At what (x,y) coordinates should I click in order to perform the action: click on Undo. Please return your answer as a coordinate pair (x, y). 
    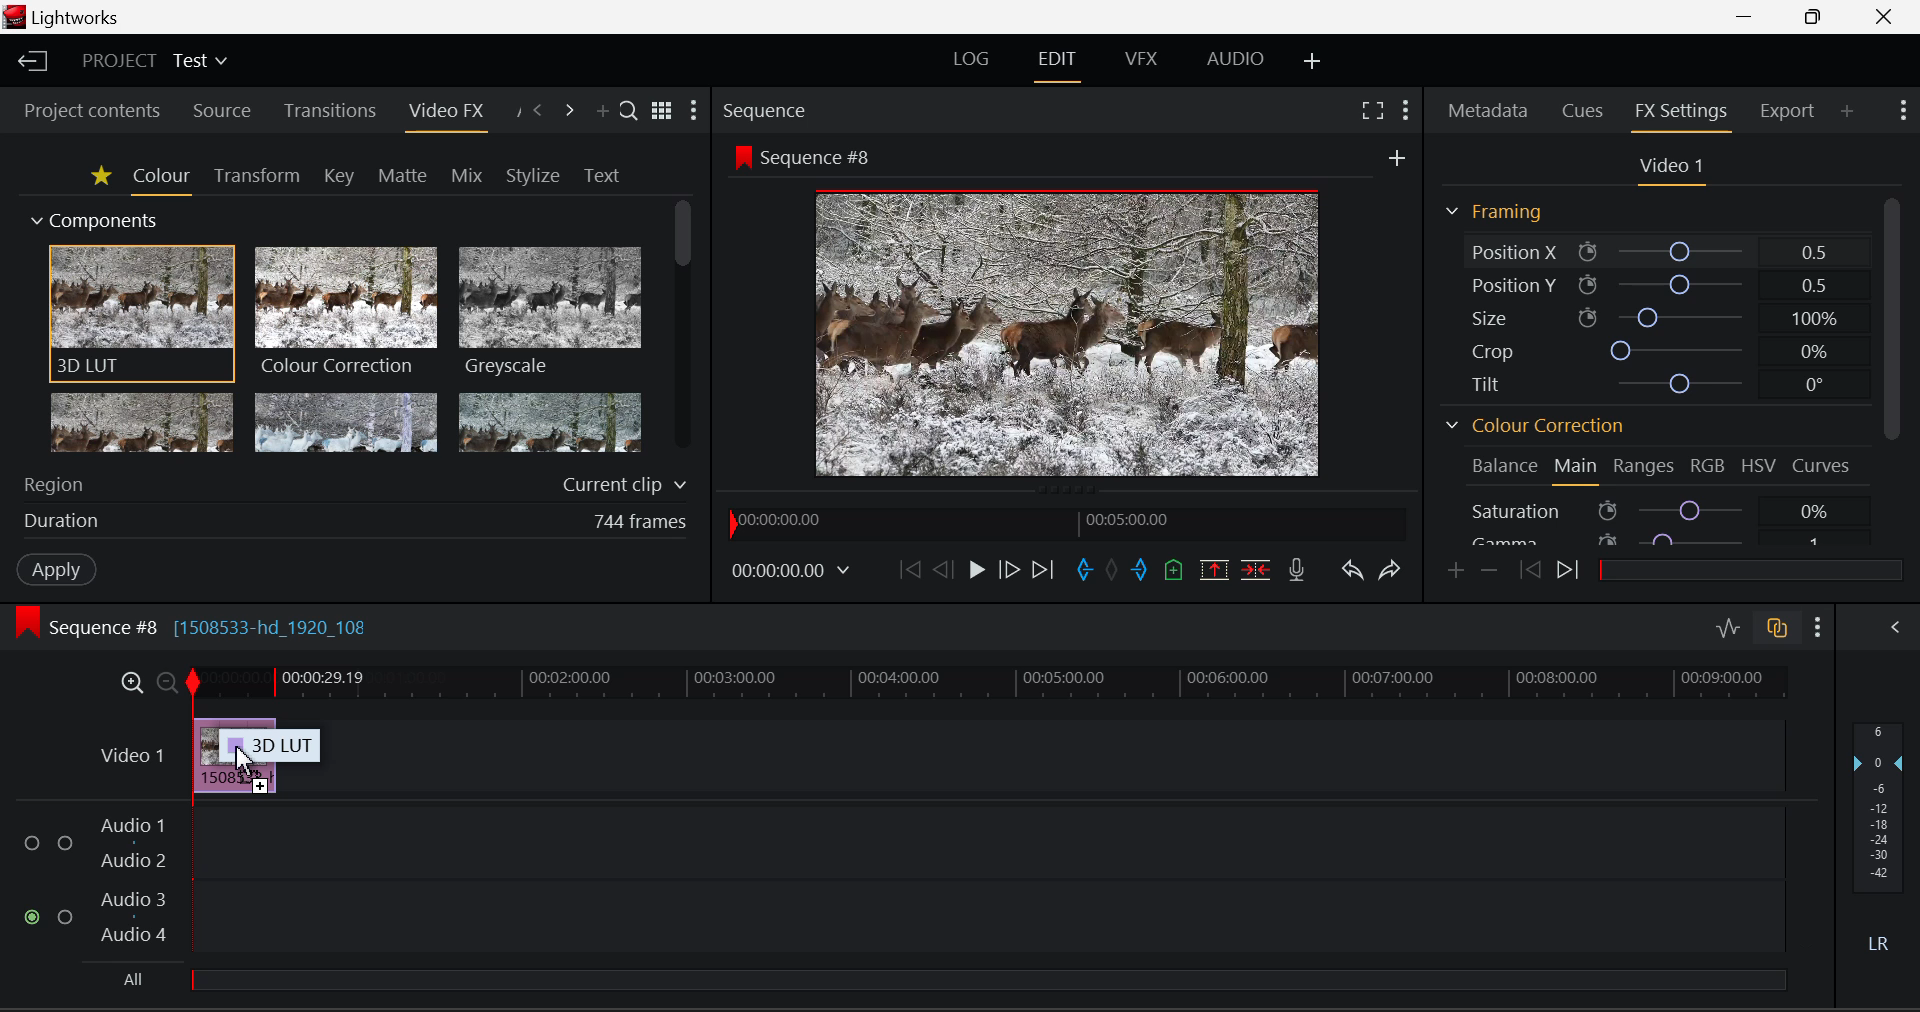
    Looking at the image, I should click on (1354, 573).